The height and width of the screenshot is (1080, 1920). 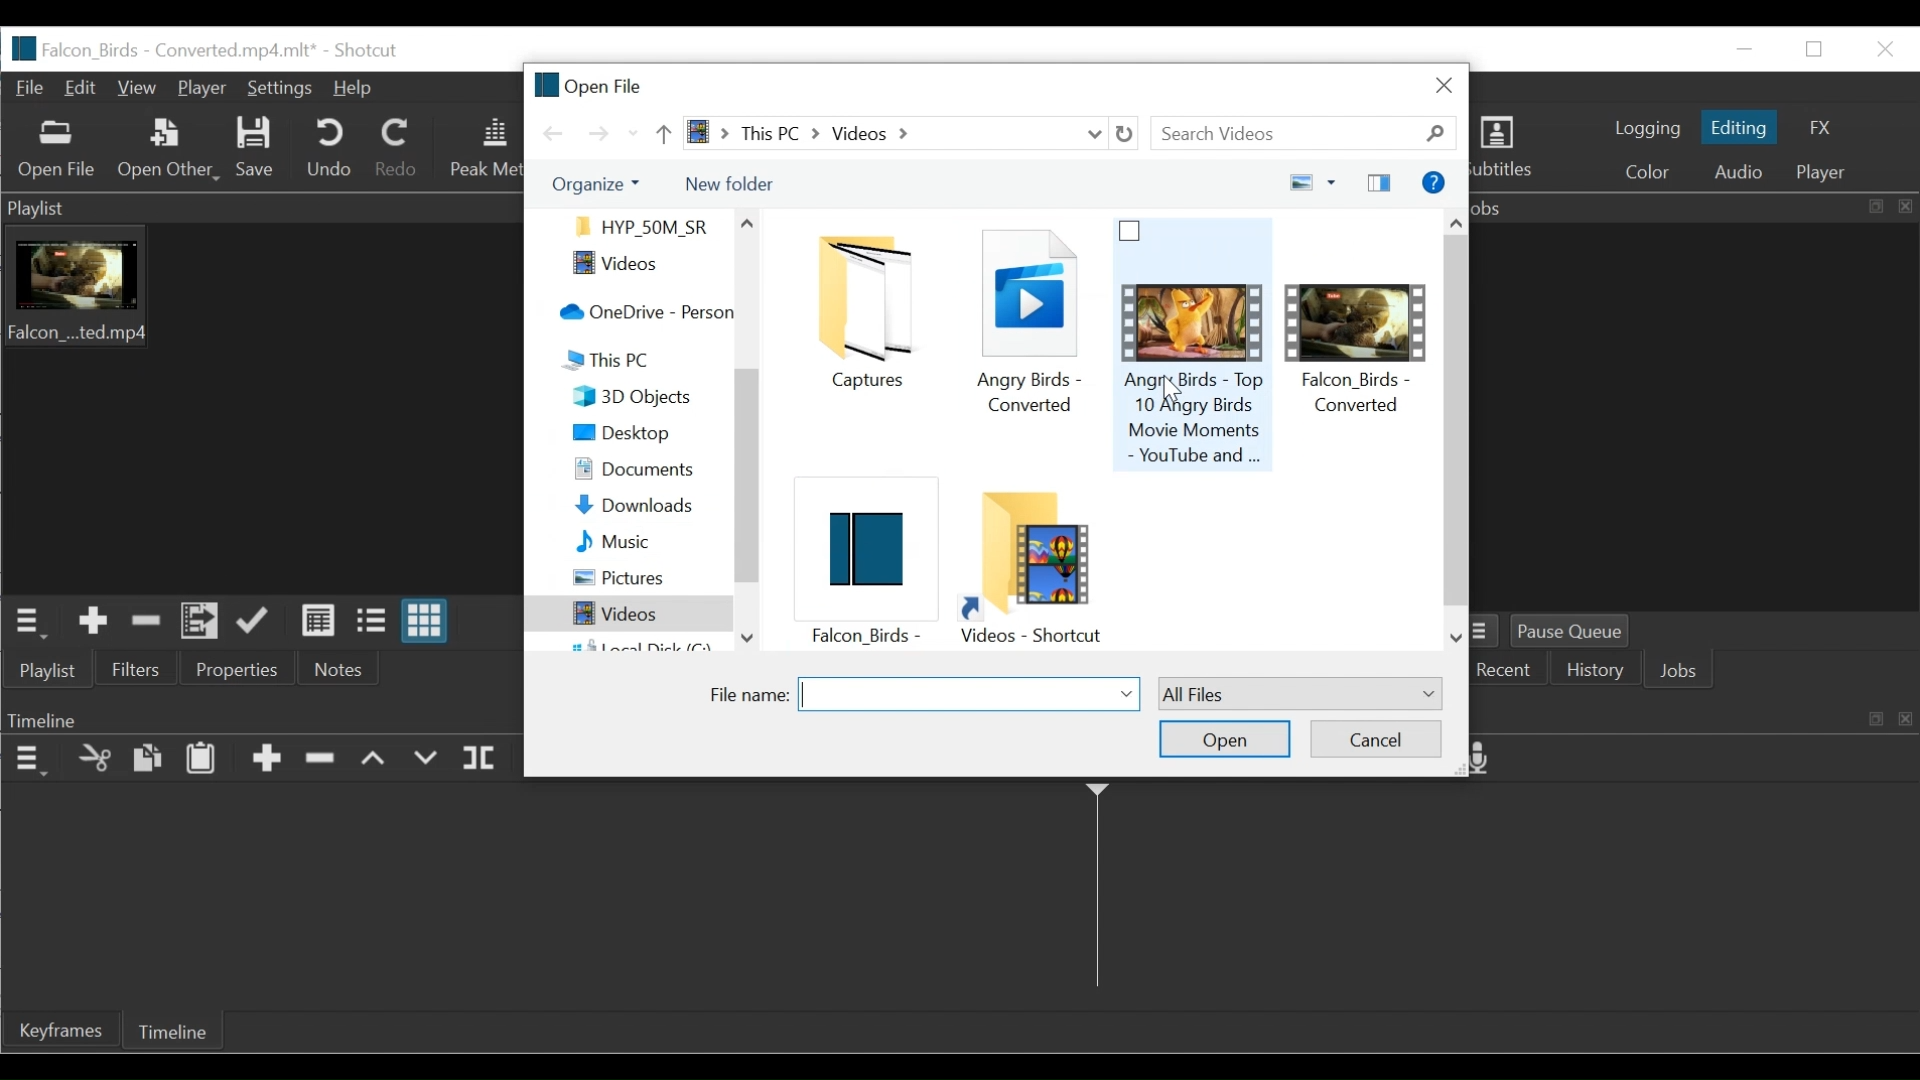 I want to click on Ripple Delete, so click(x=323, y=763).